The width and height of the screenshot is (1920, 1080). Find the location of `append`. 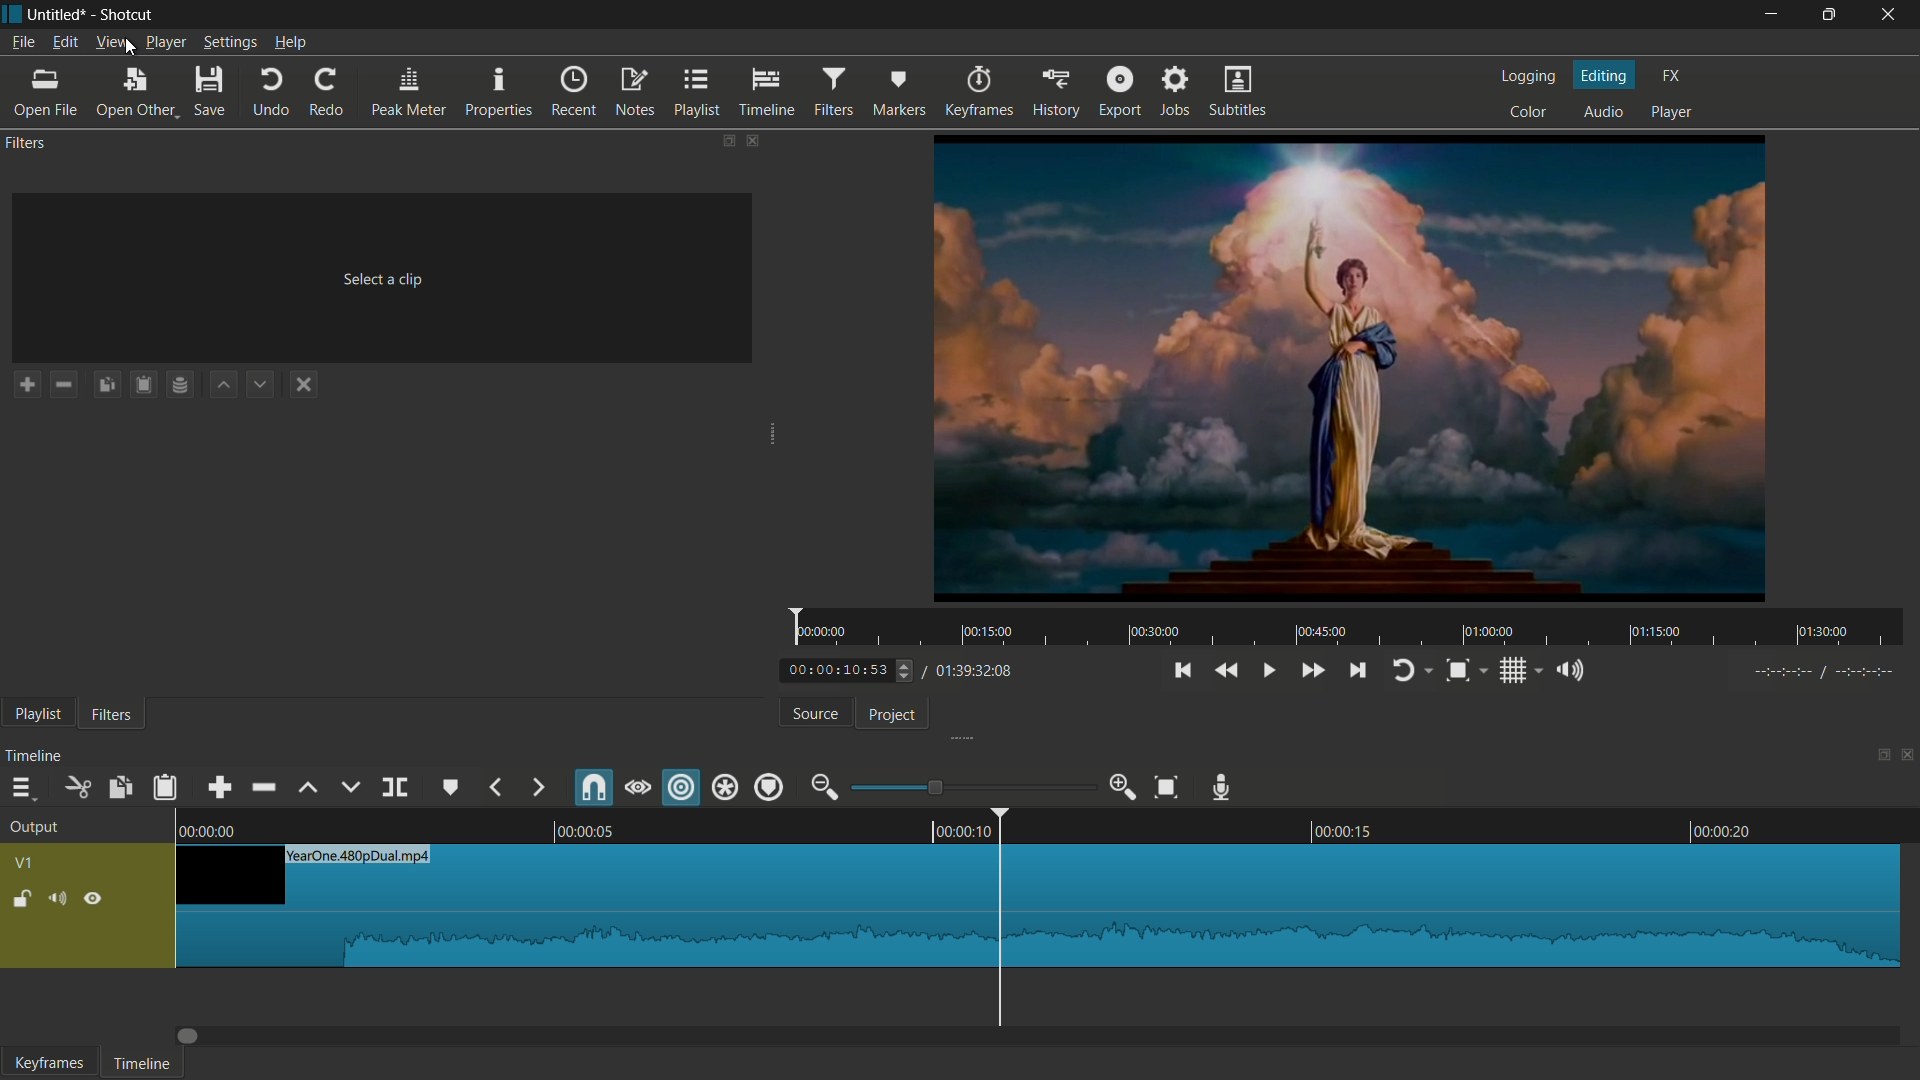

append is located at coordinates (218, 788).